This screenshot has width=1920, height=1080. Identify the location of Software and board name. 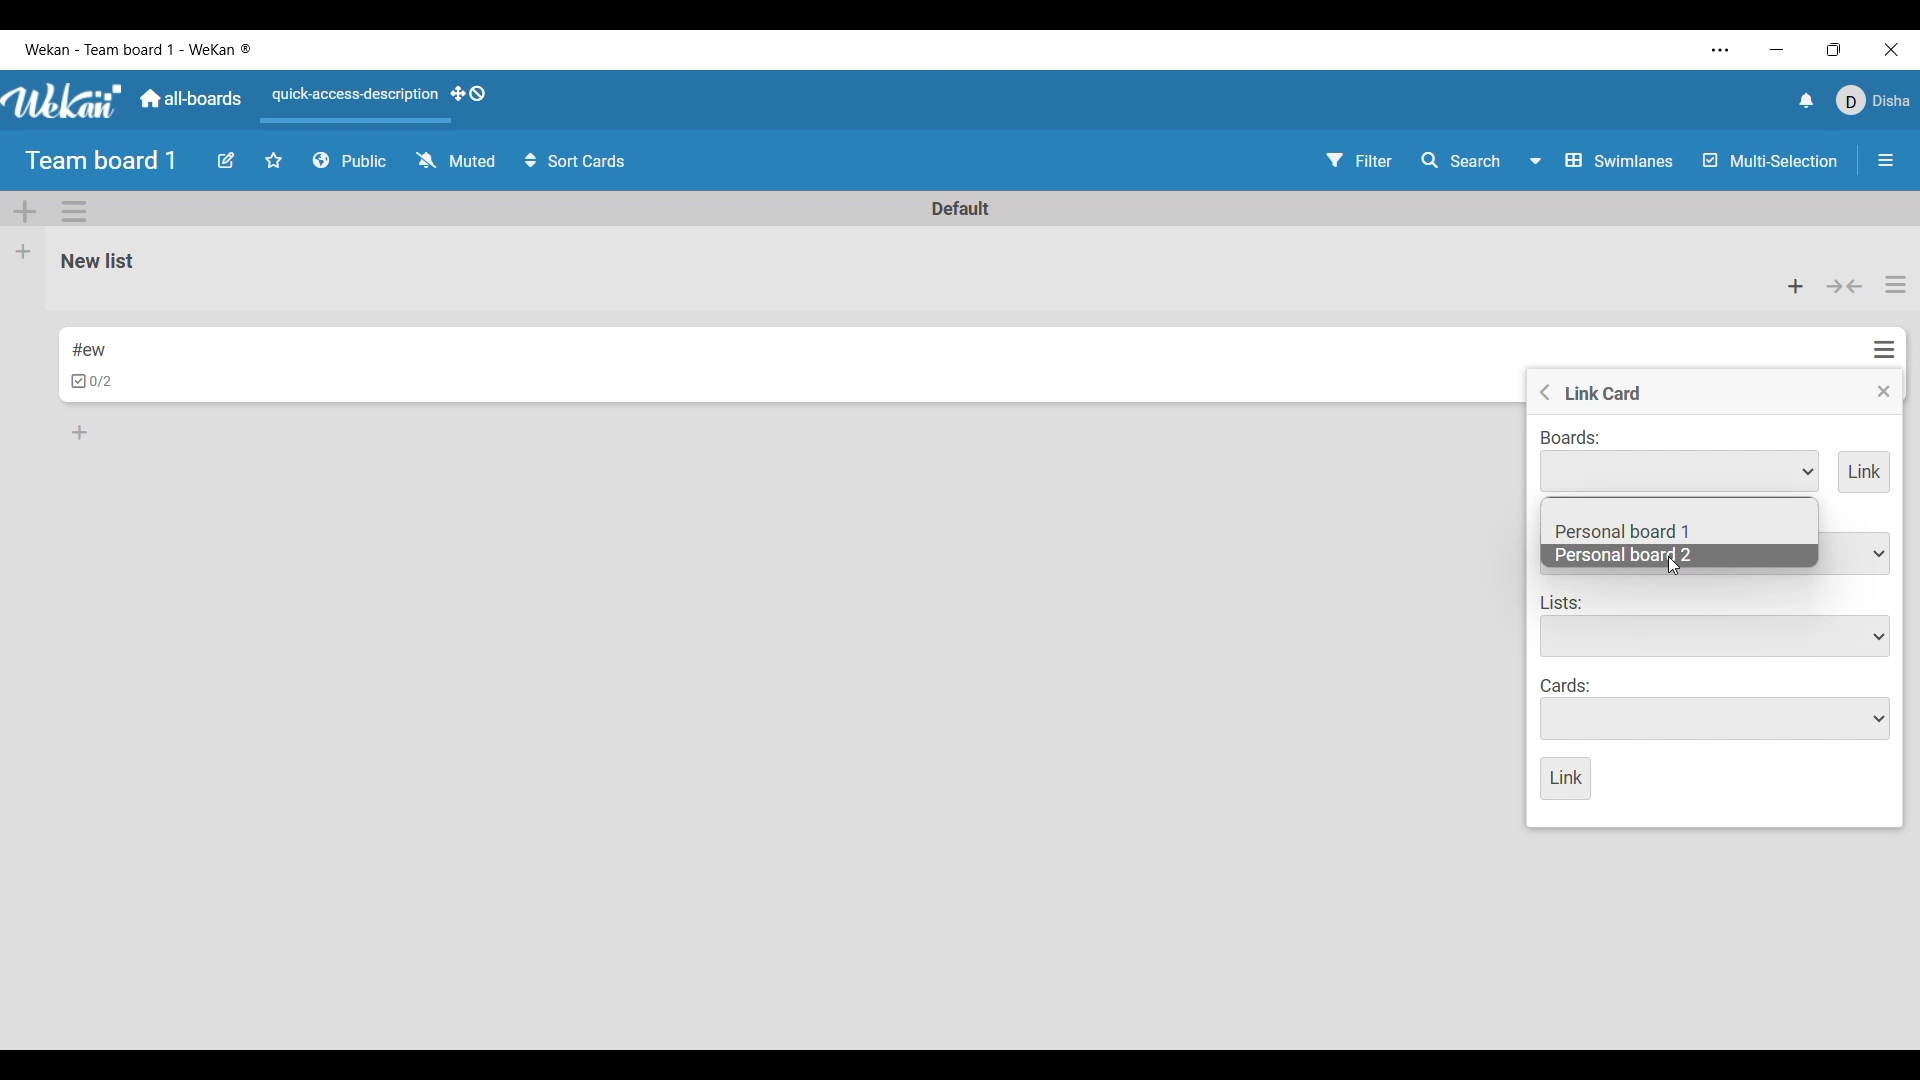
(138, 49).